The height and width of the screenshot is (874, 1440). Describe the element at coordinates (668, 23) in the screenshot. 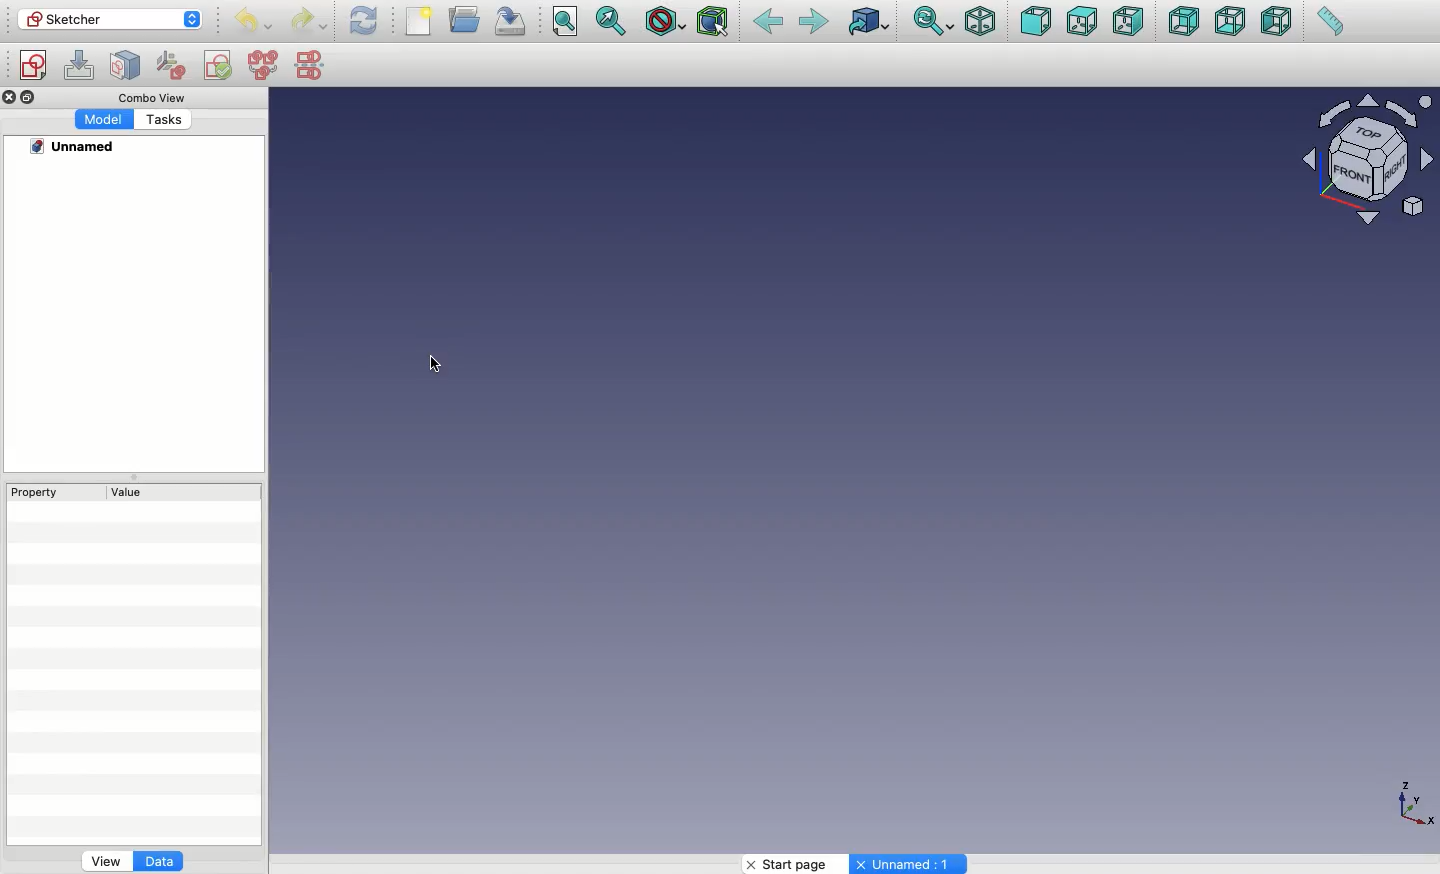

I see `Draw style` at that location.